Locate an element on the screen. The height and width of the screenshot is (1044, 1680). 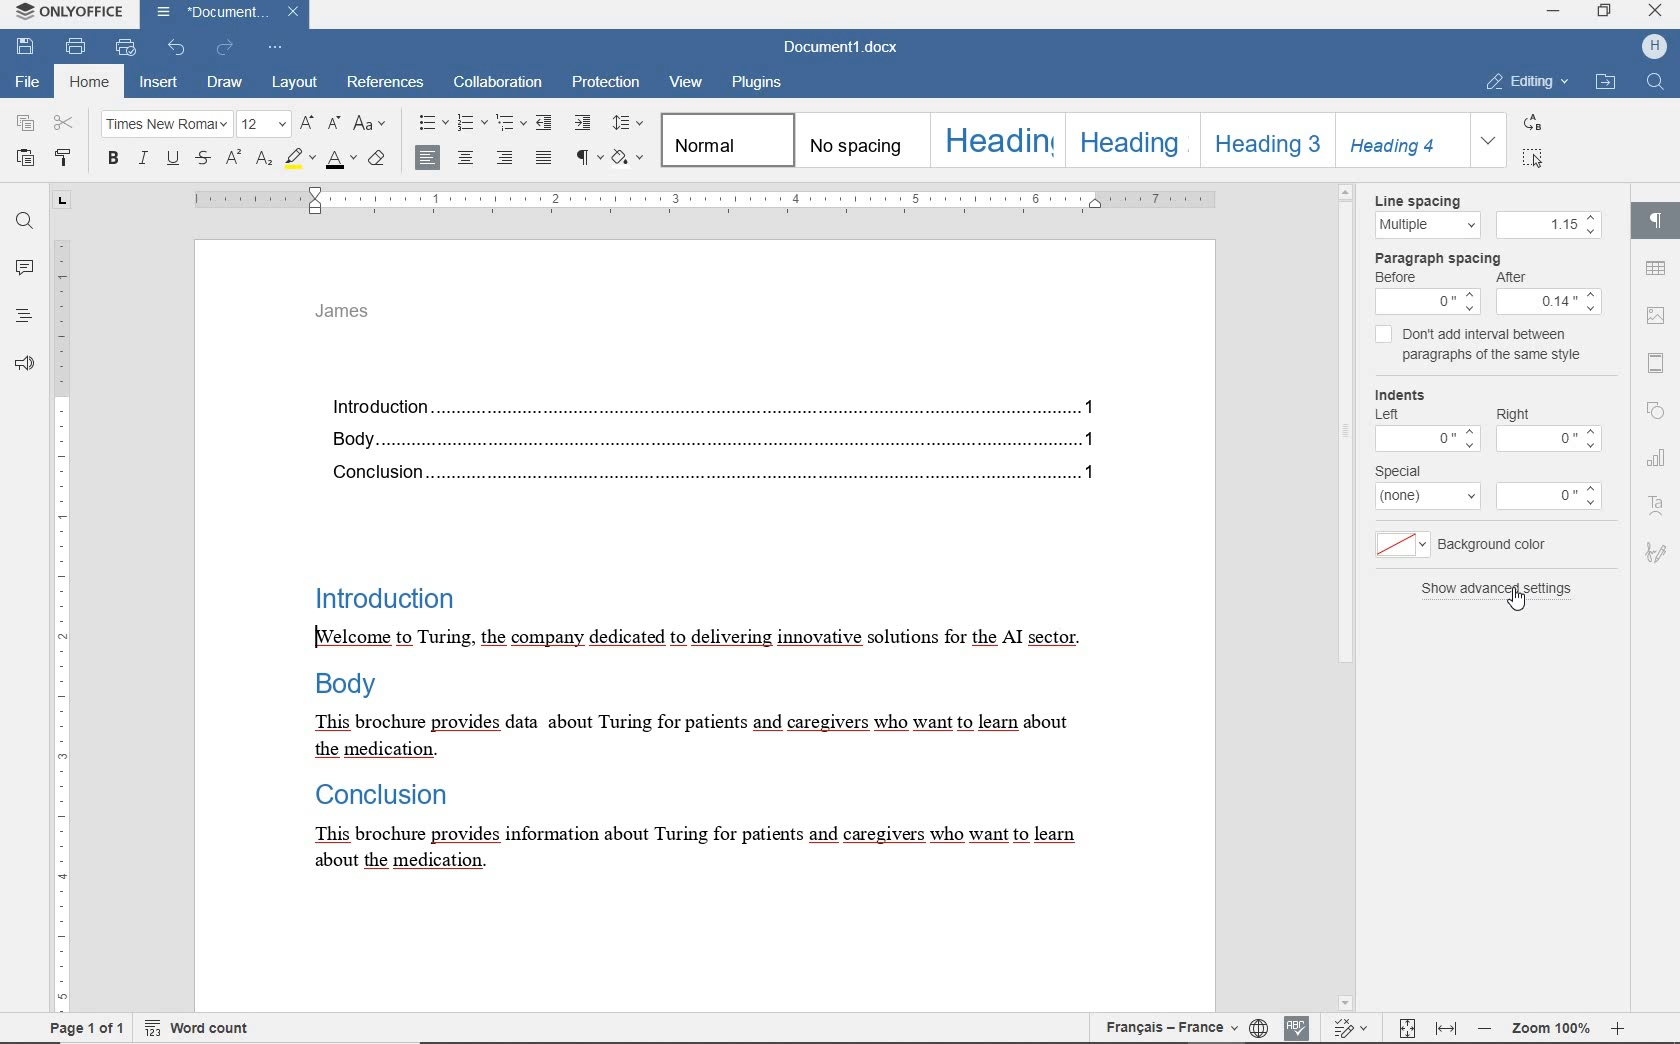
icon is located at coordinates (1654, 45).